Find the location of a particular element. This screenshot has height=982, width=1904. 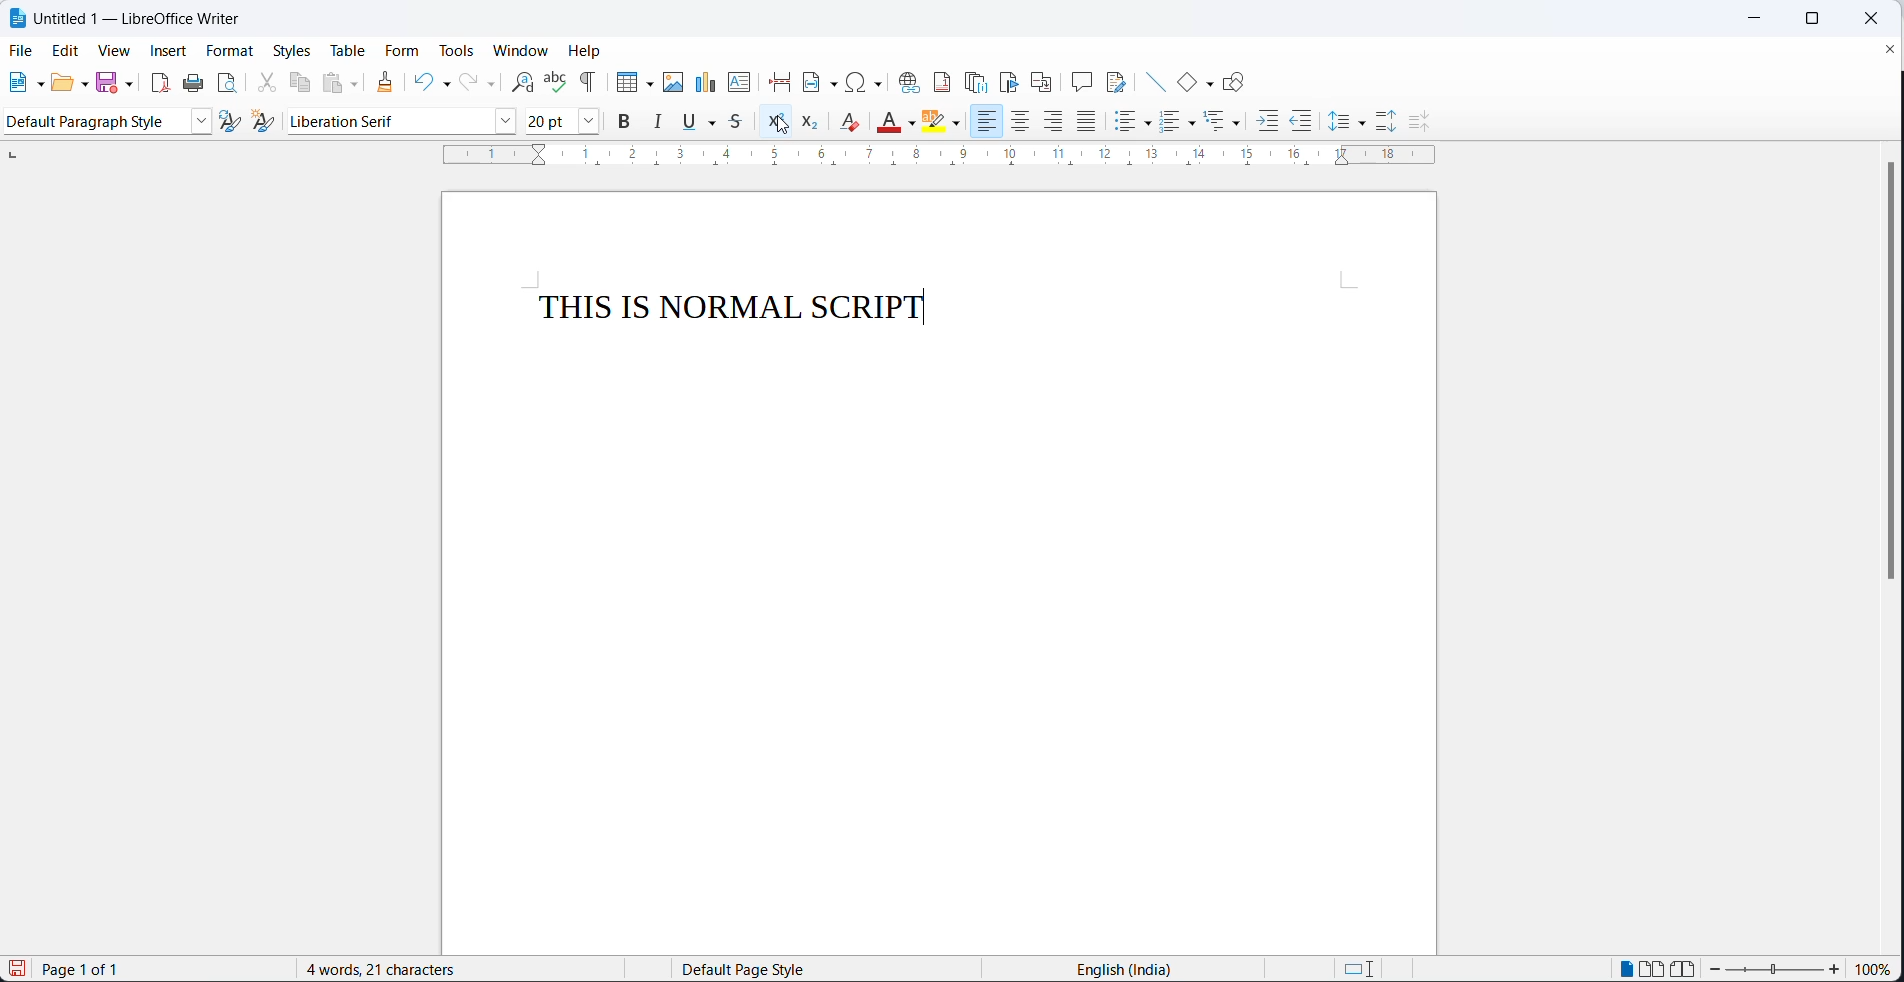

print is located at coordinates (192, 85).